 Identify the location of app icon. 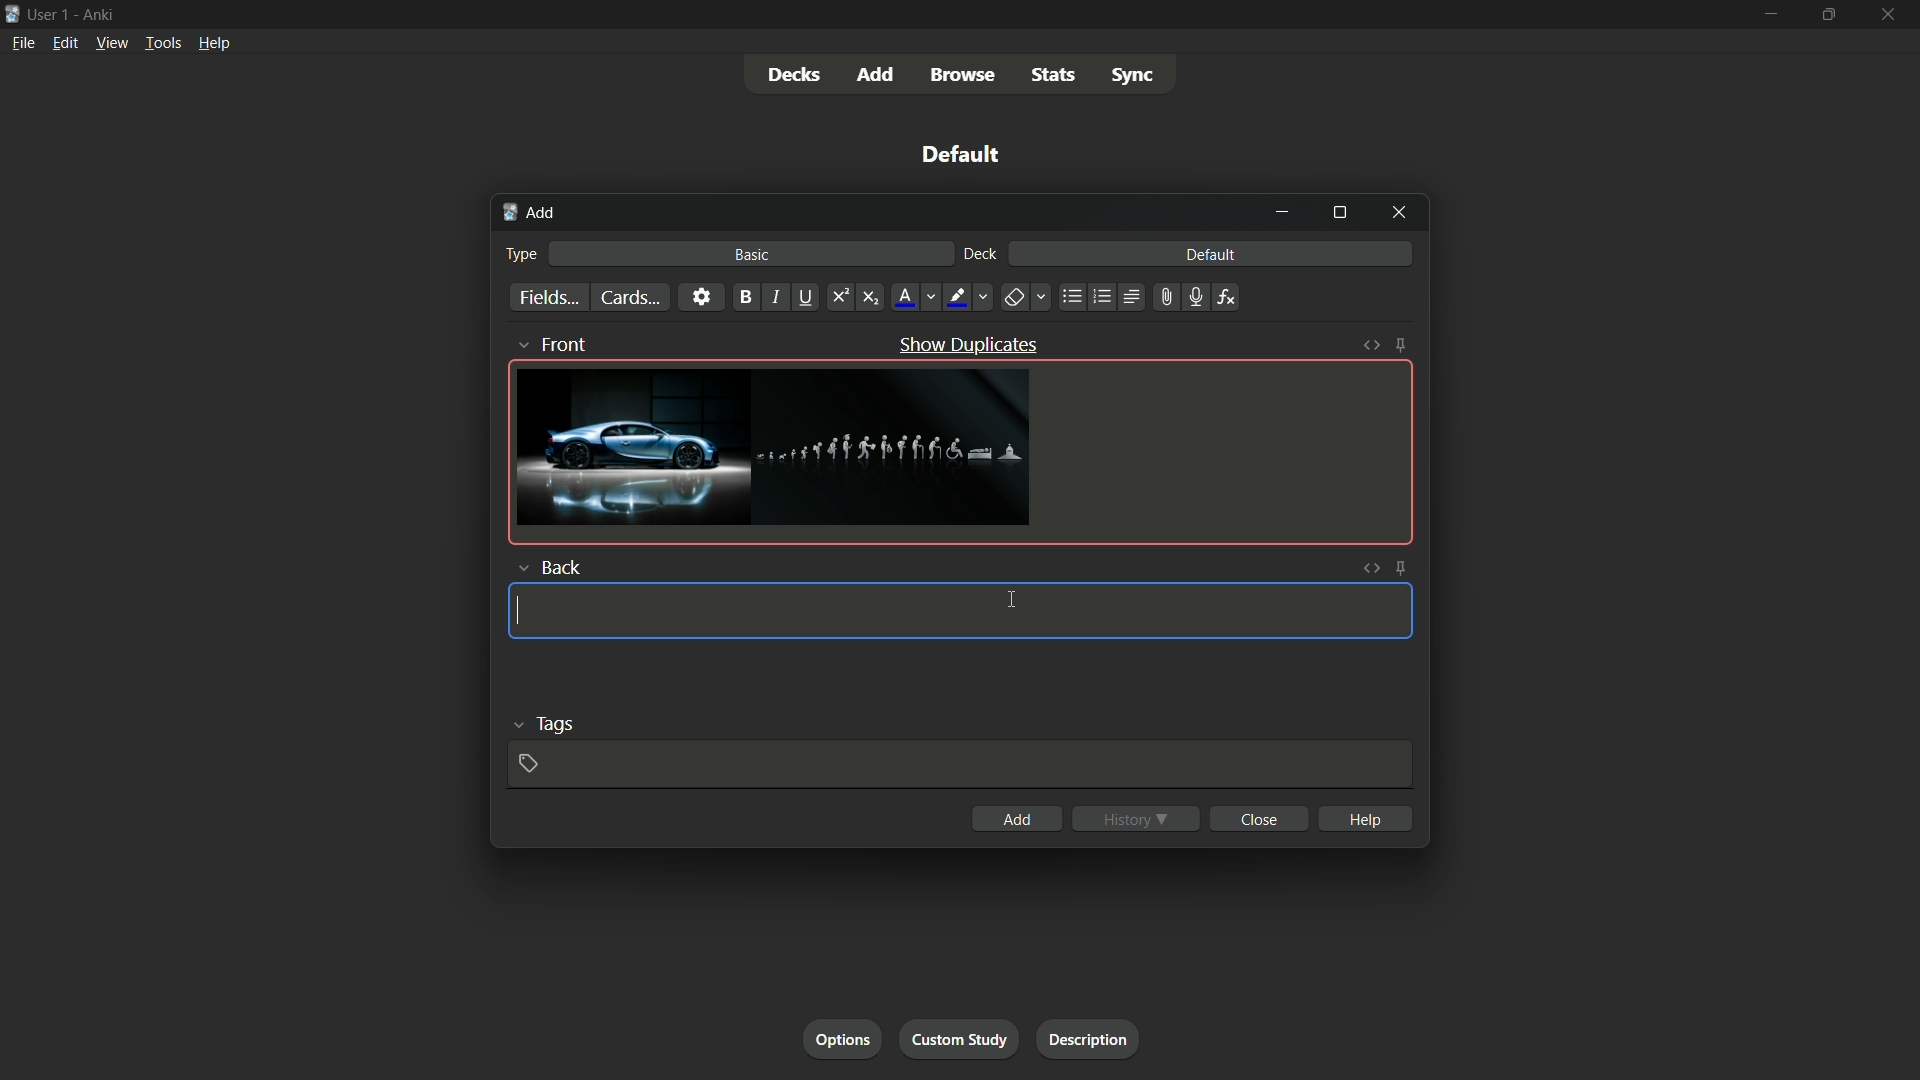
(12, 14).